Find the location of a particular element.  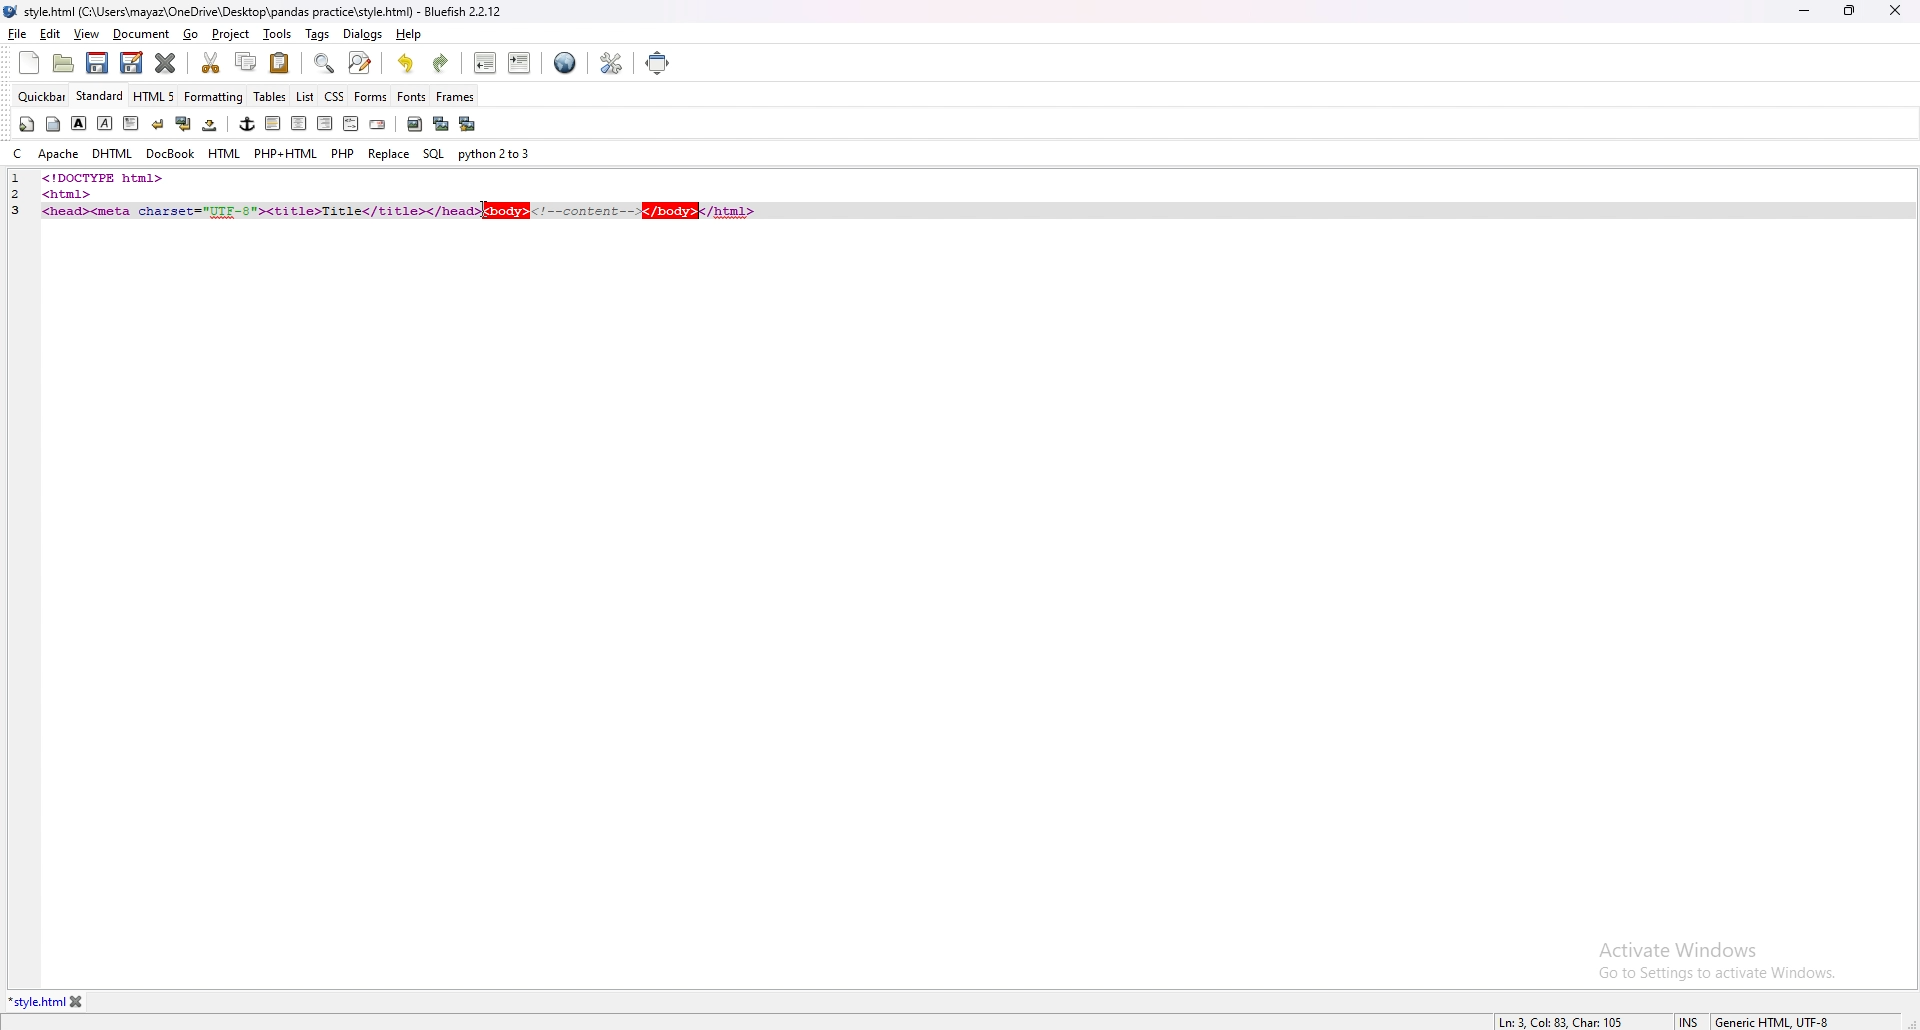

forms is located at coordinates (371, 95).